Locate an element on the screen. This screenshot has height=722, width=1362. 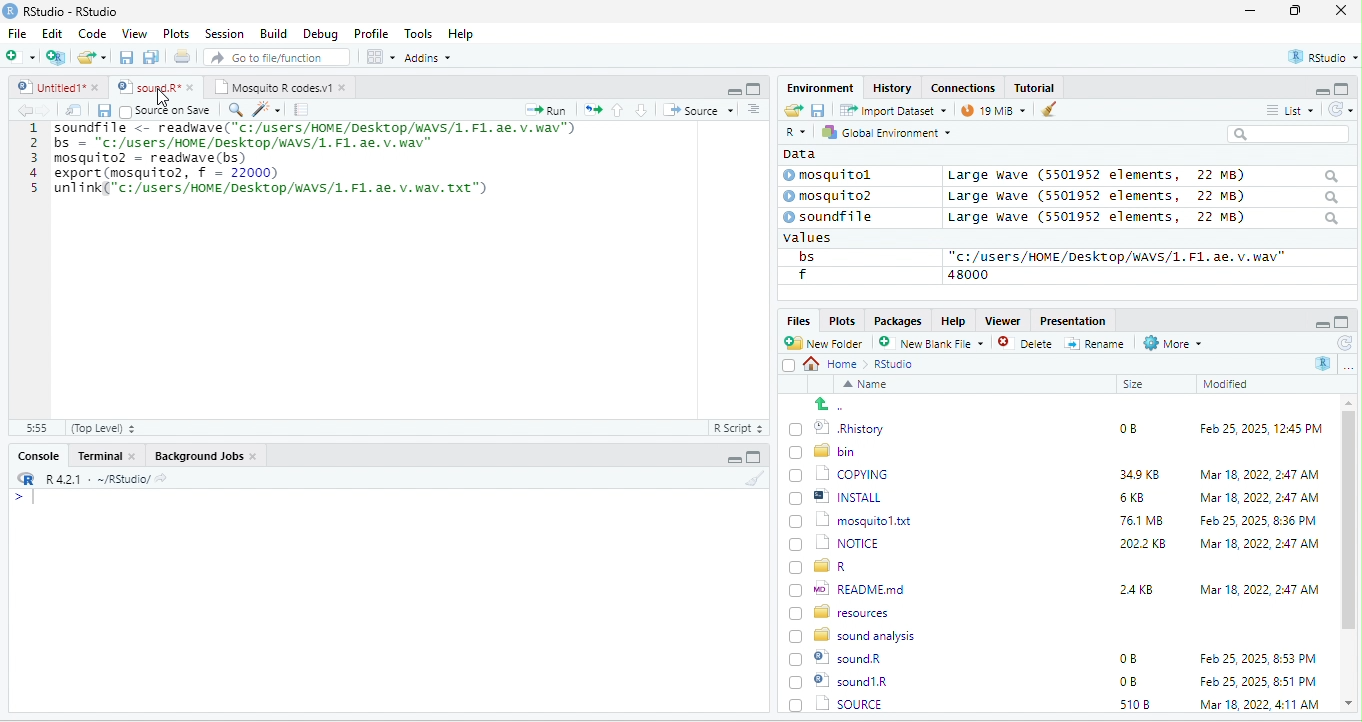
Mar 18, 2022, 2:47 AM is located at coordinates (1254, 499).